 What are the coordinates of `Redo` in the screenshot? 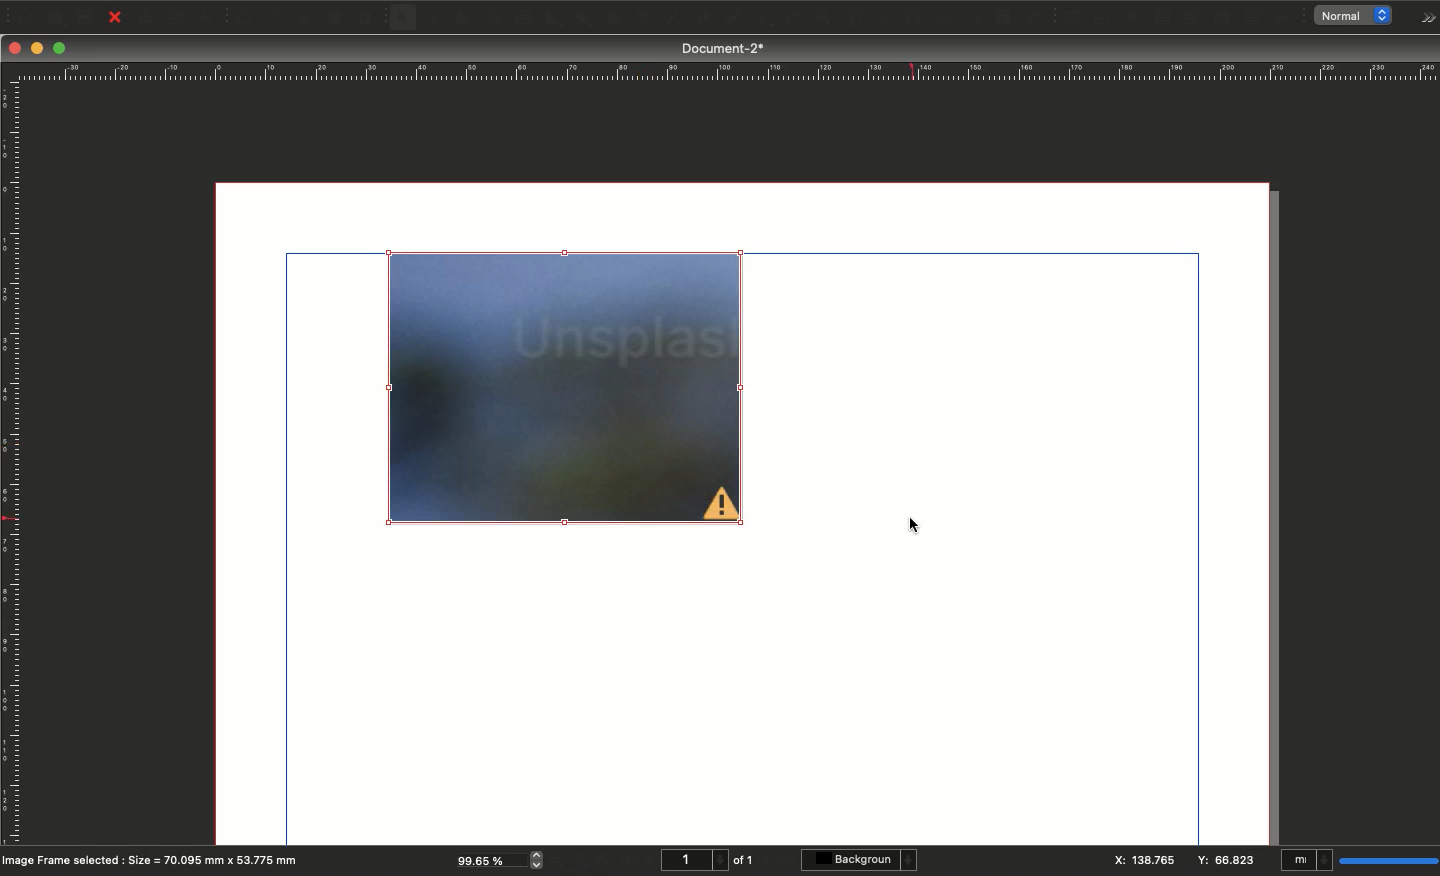 It's located at (275, 19).